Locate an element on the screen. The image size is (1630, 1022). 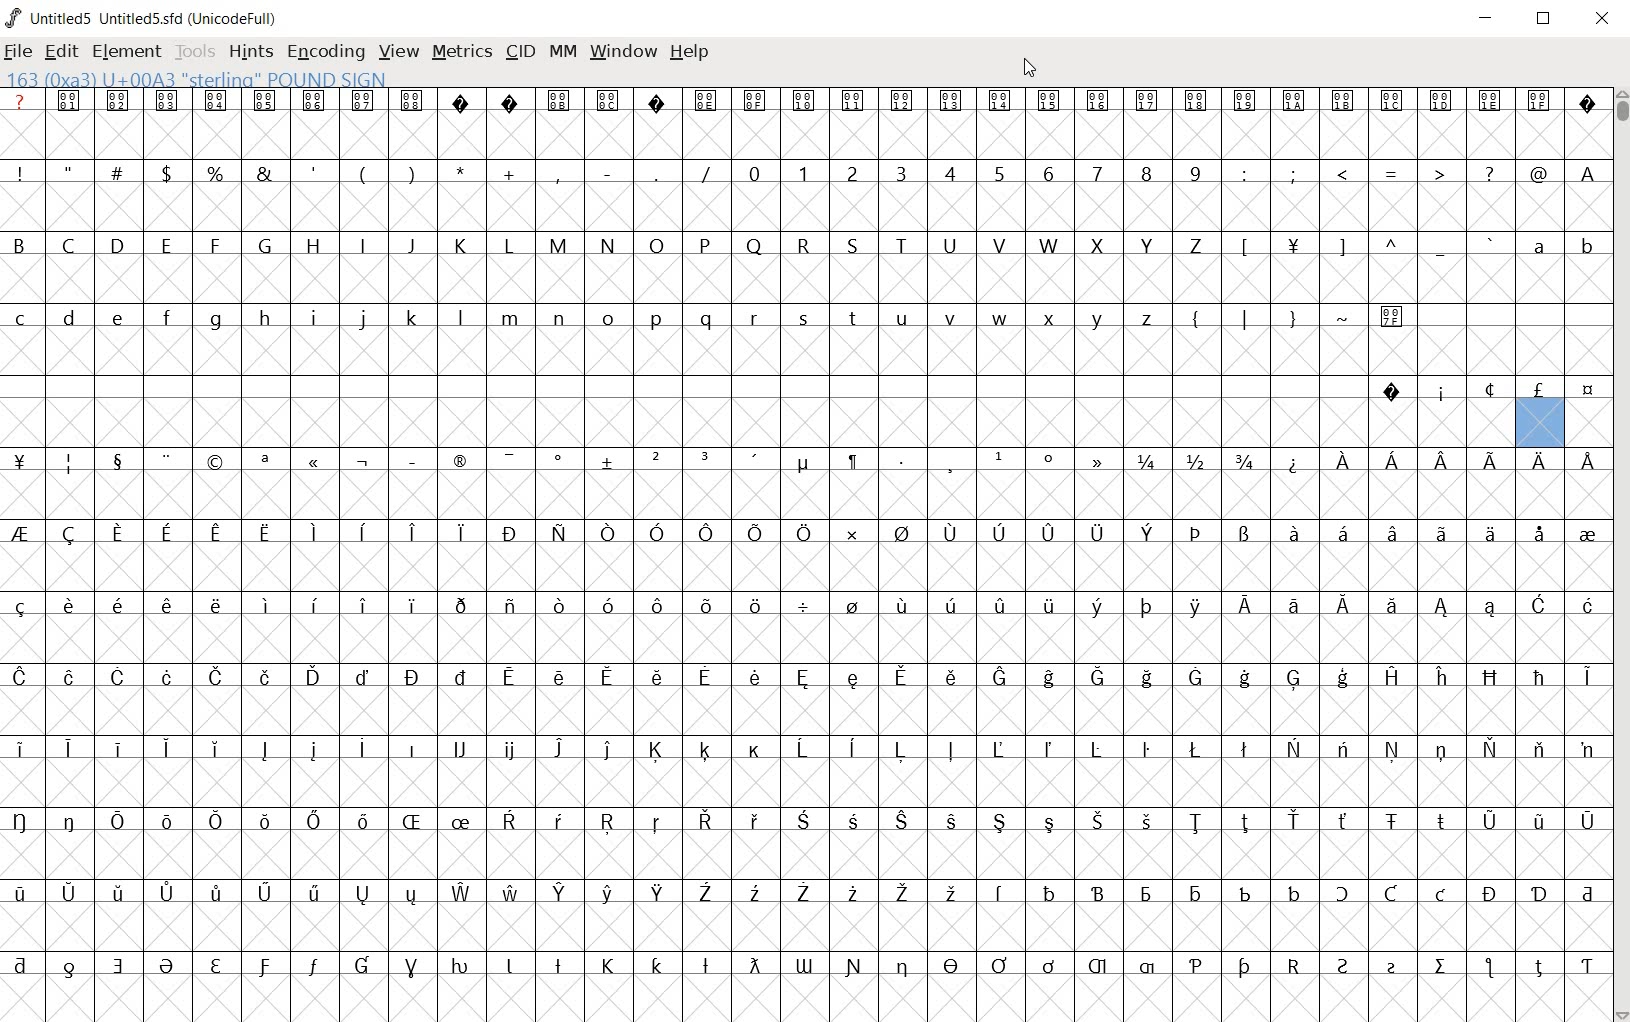
Symbol is located at coordinates (1587, 607).